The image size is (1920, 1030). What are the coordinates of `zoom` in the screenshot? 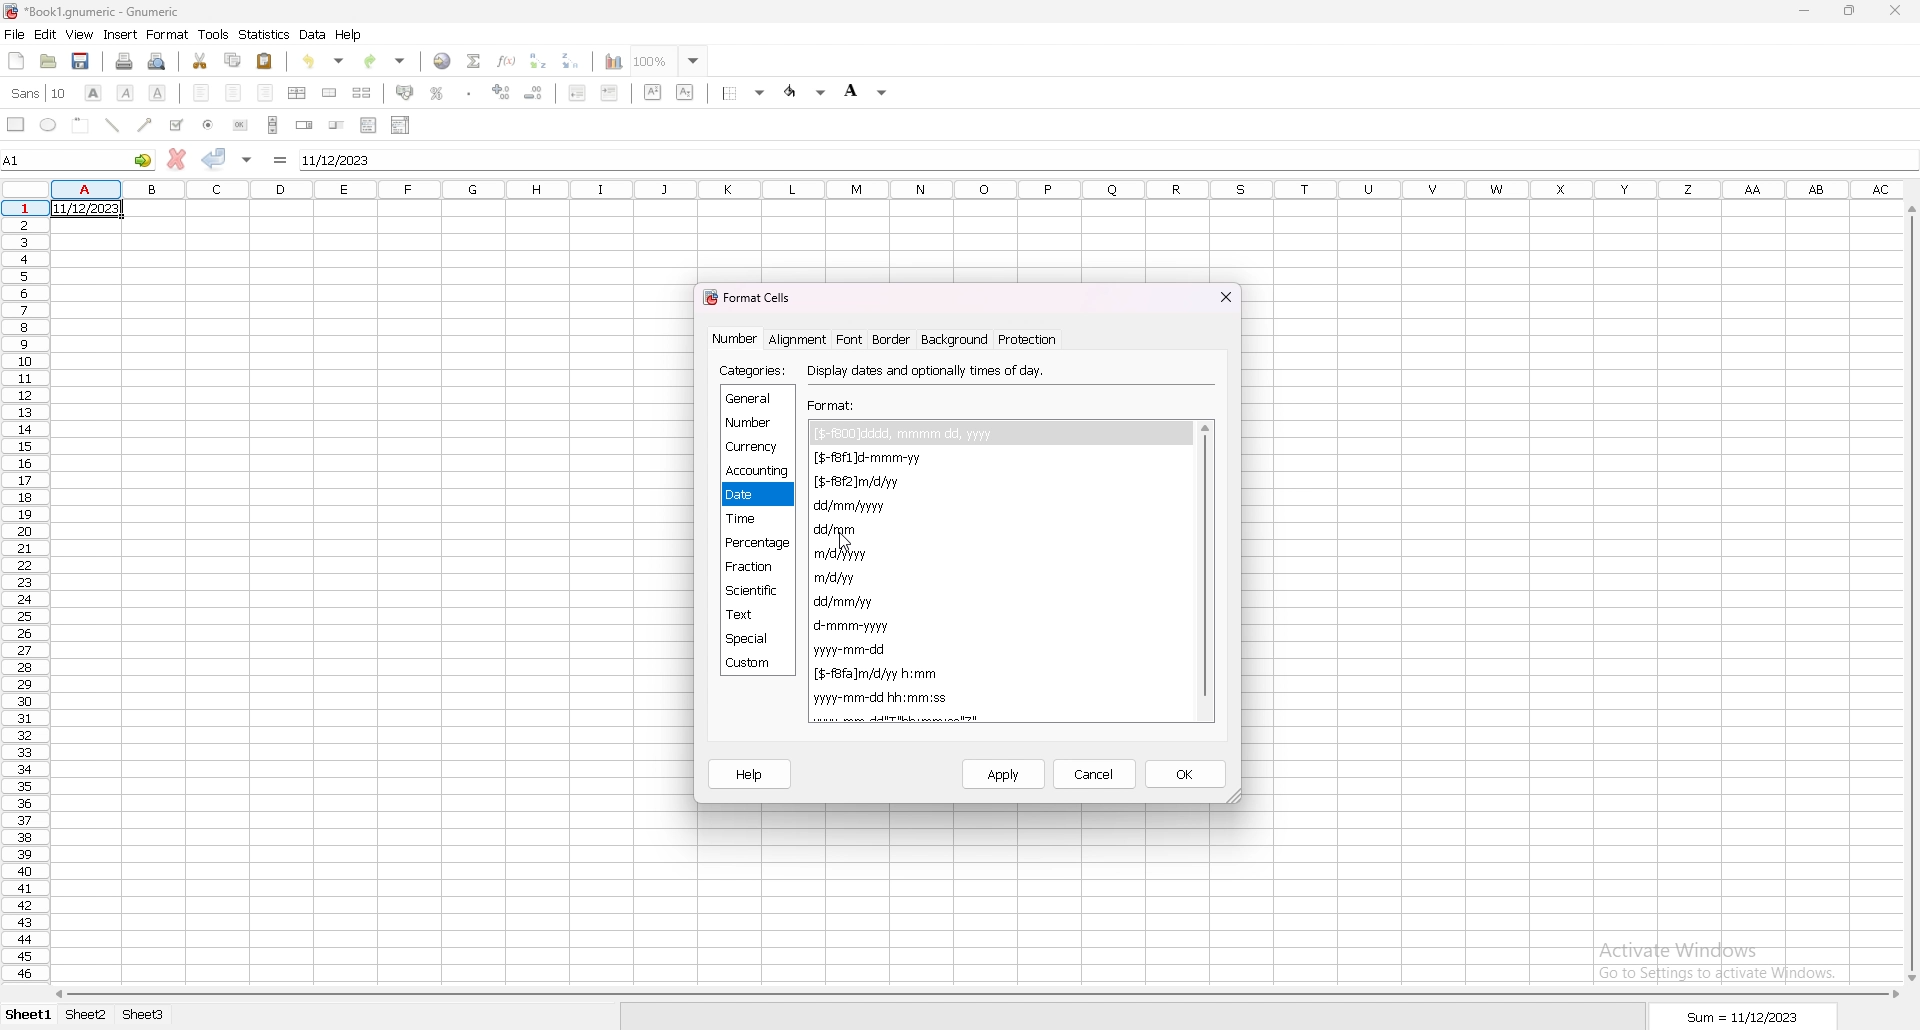 It's located at (670, 60).